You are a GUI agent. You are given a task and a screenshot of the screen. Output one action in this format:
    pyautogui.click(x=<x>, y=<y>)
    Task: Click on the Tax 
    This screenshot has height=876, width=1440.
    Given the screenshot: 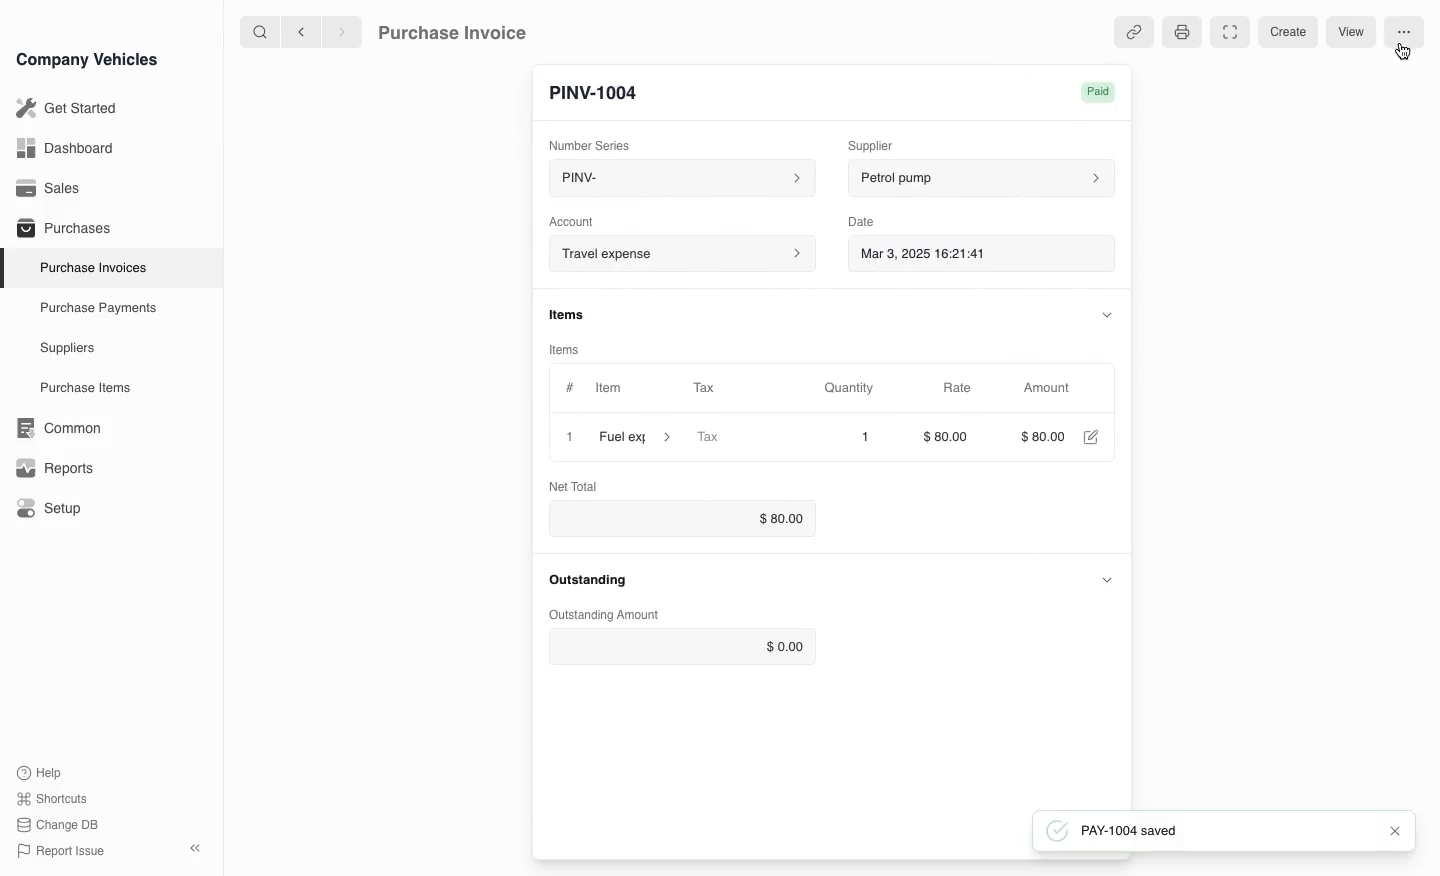 What is the action you would take?
    pyautogui.click(x=731, y=437)
    